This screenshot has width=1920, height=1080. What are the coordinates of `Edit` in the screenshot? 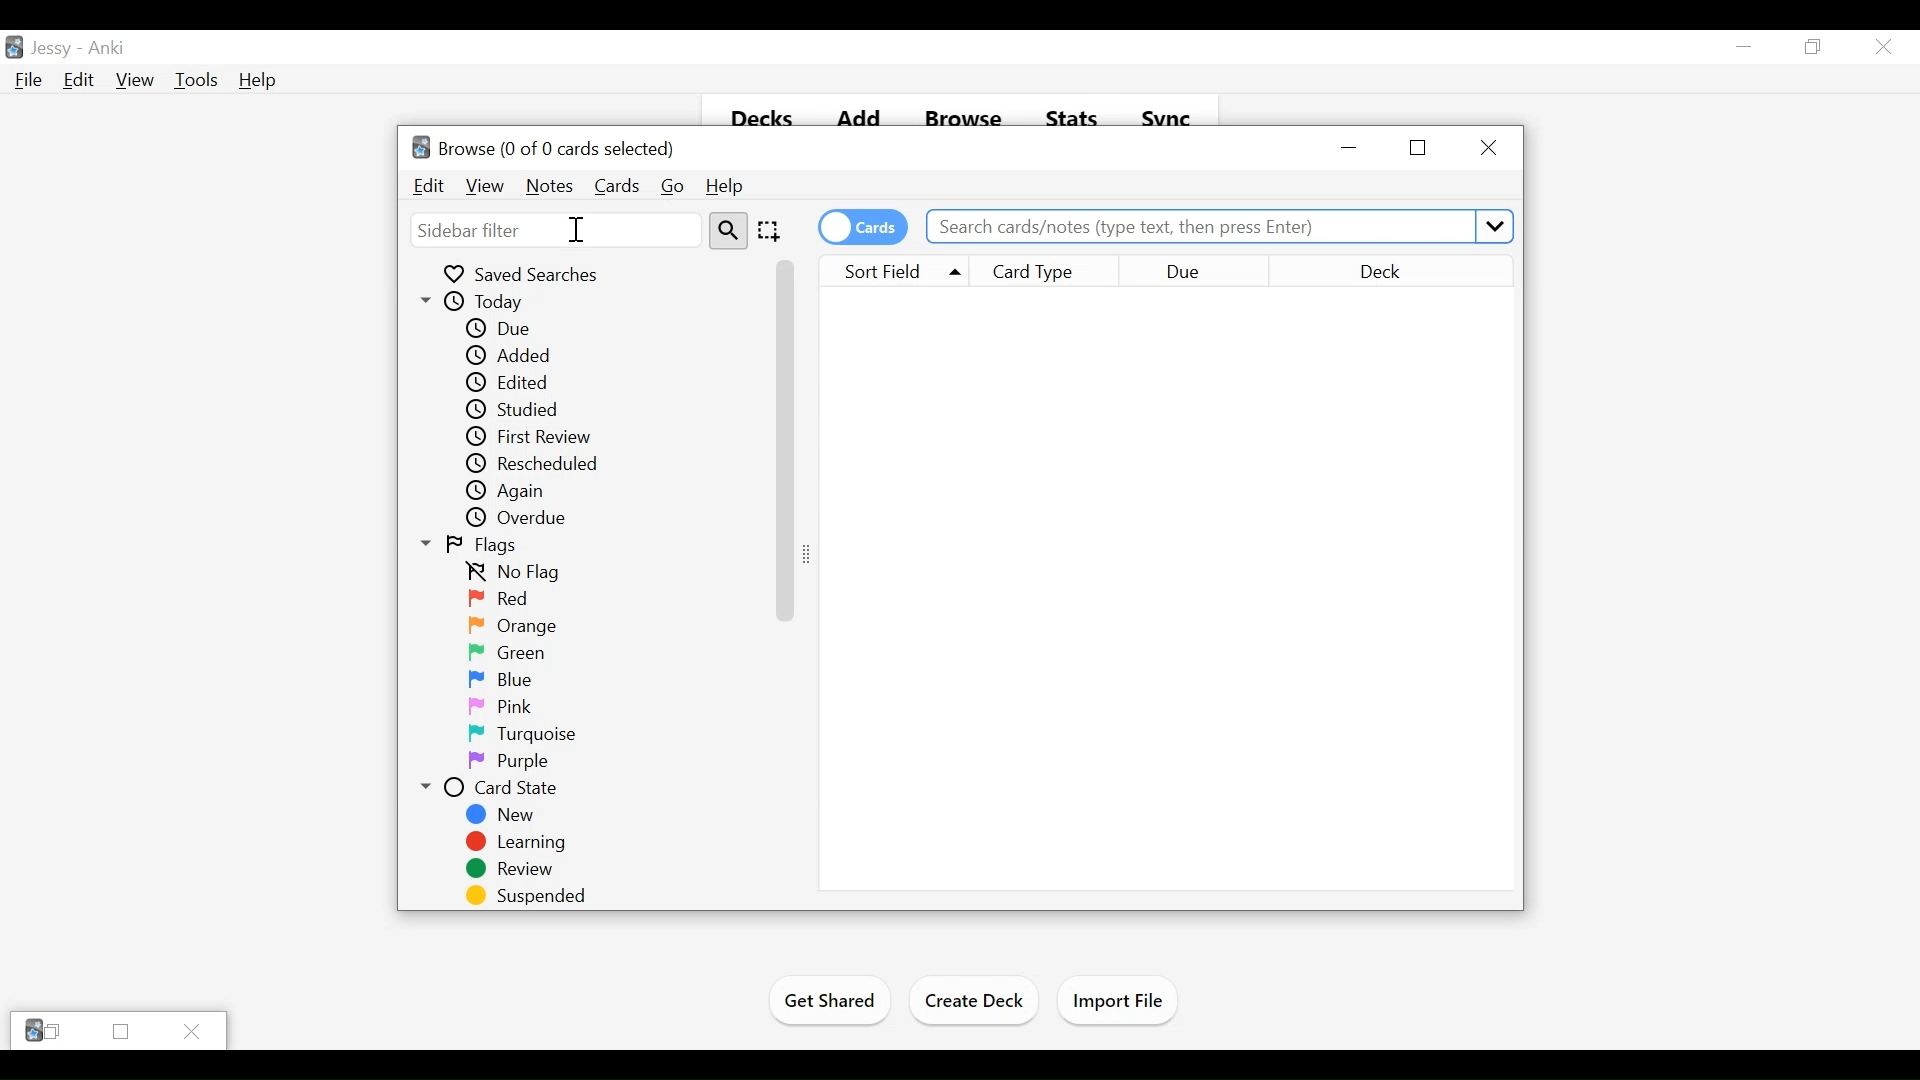 It's located at (77, 81).